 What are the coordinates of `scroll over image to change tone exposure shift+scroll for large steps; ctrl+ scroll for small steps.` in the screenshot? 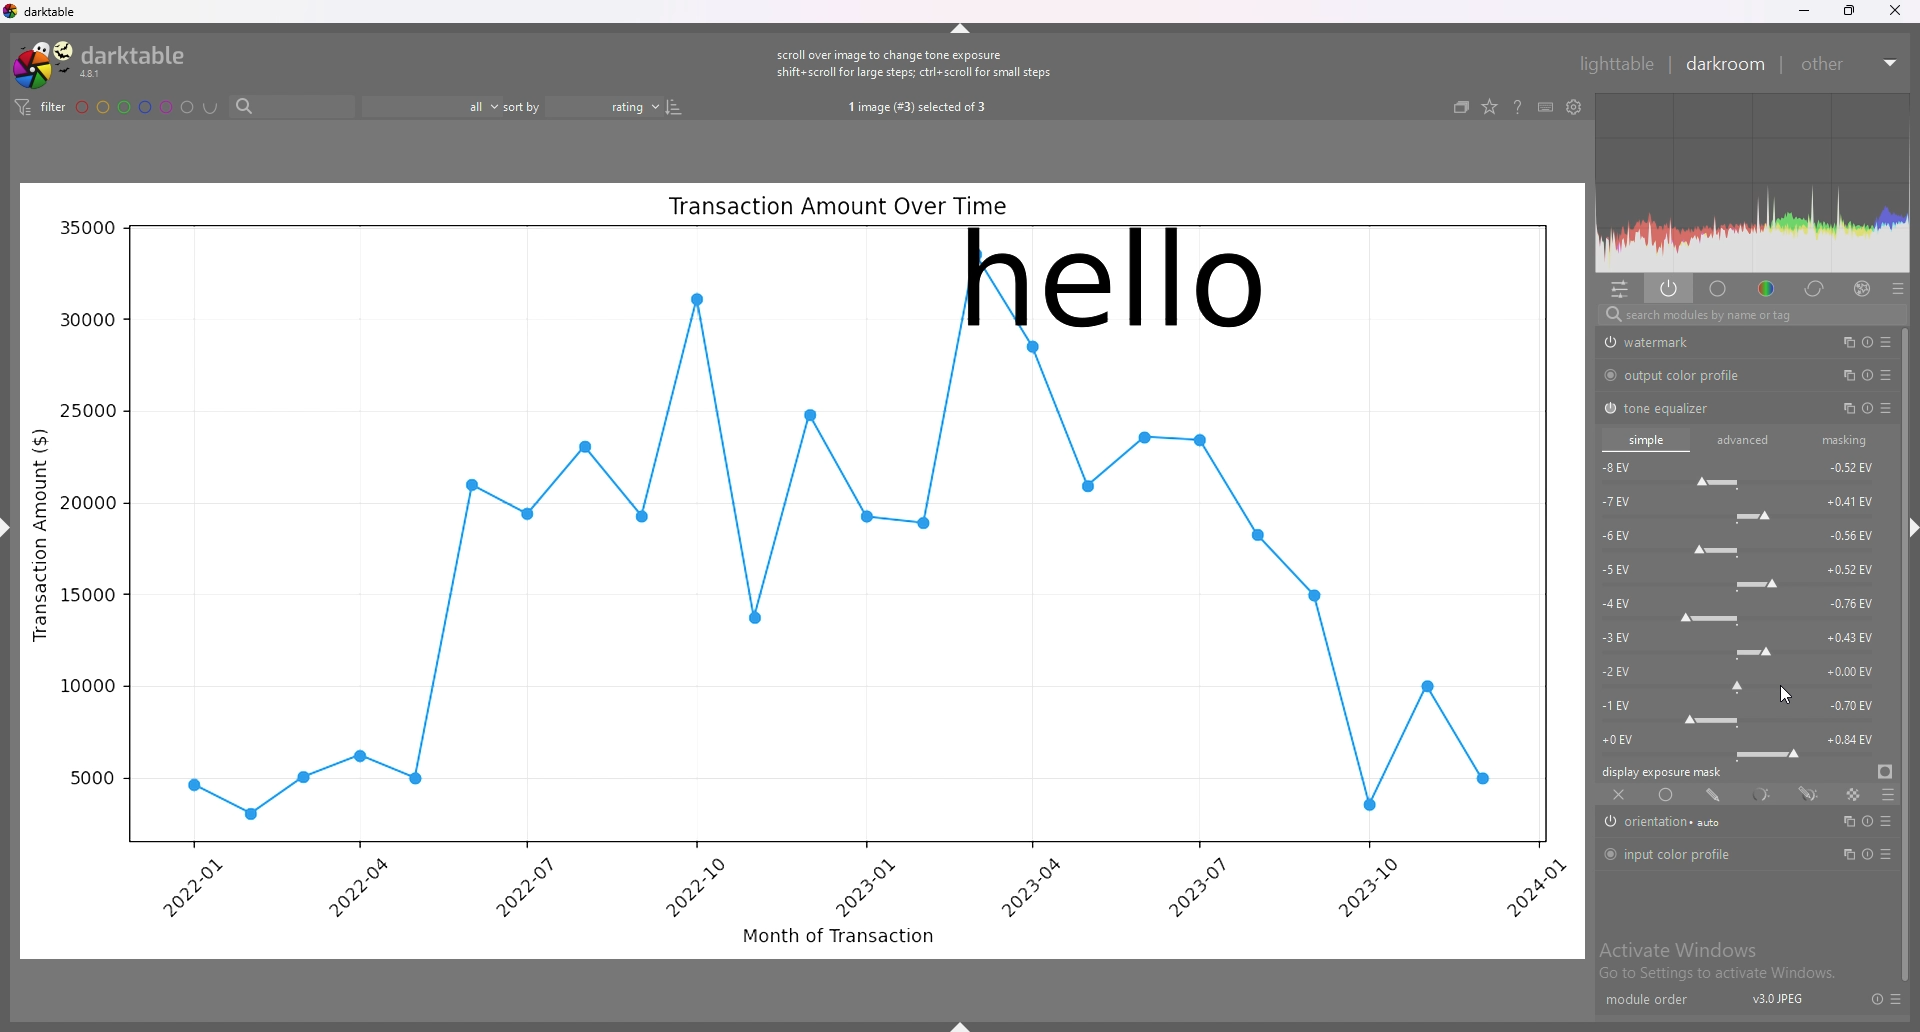 It's located at (916, 64).